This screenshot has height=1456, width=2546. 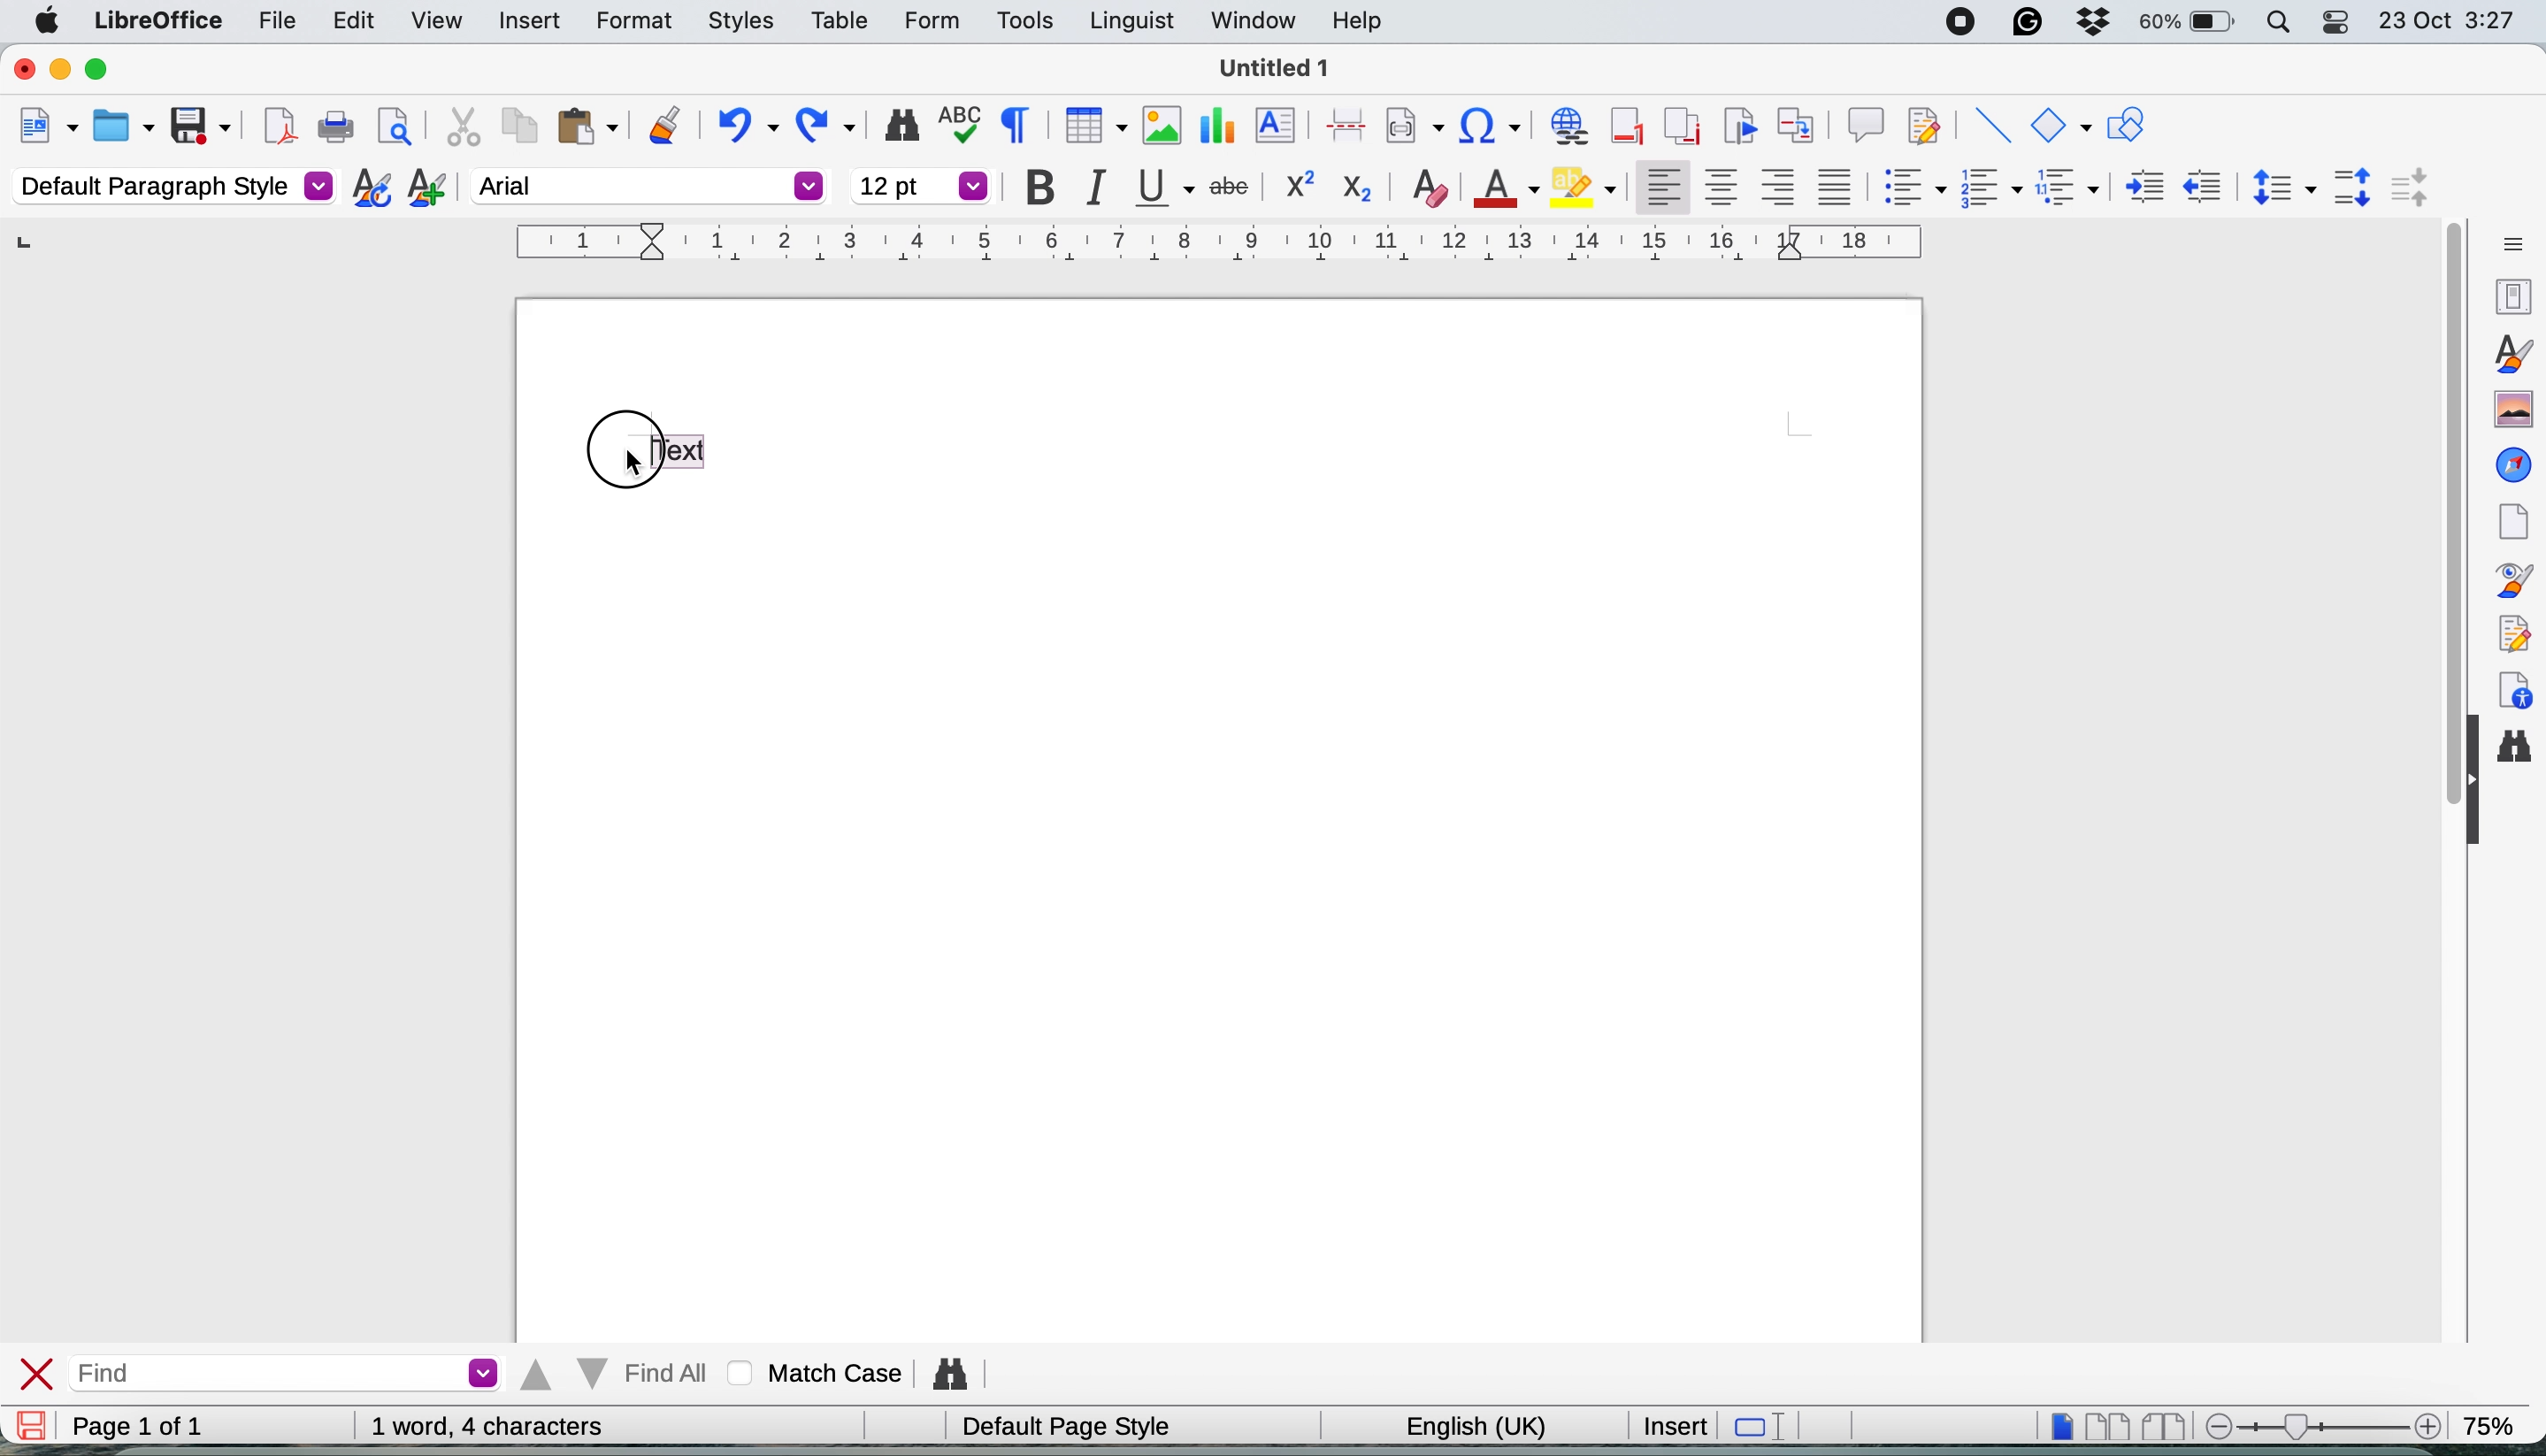 I want to click on basic shapes, so click(x=2062, y=129).